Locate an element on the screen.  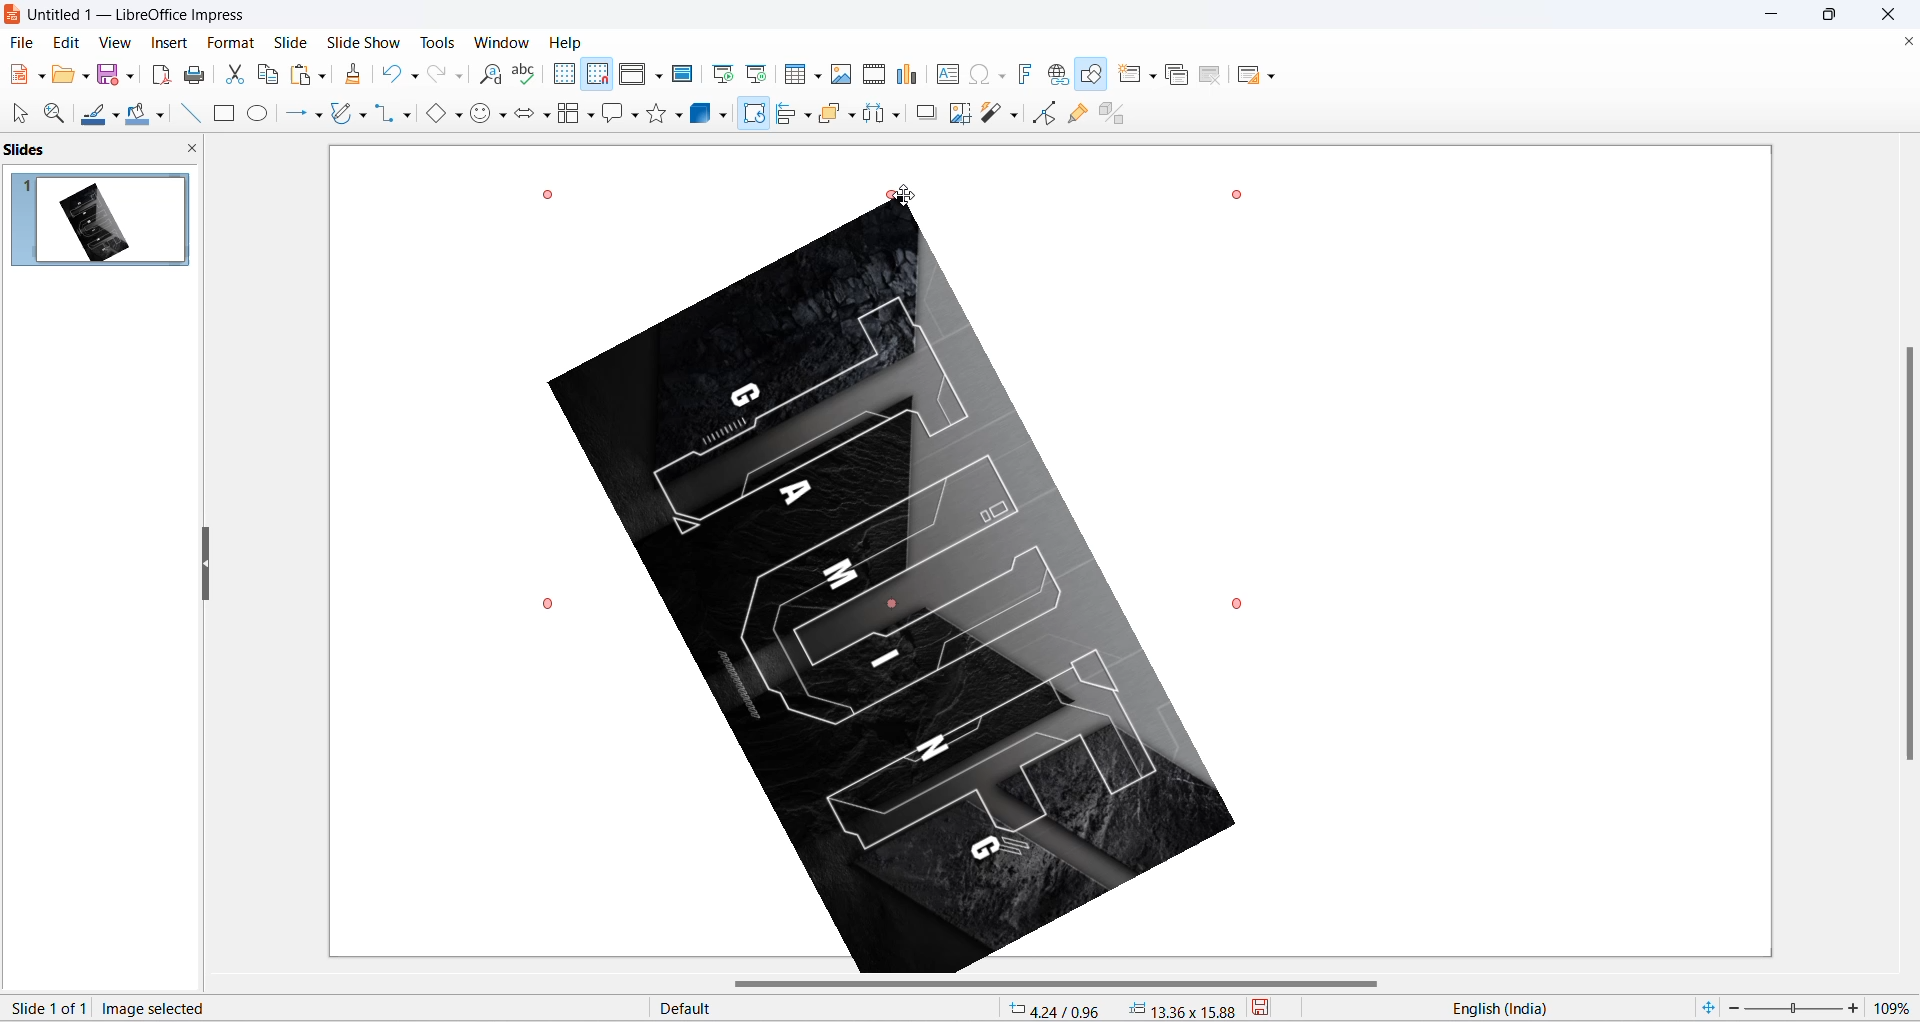
duplicate slide is located at coordinates (1177, 77).